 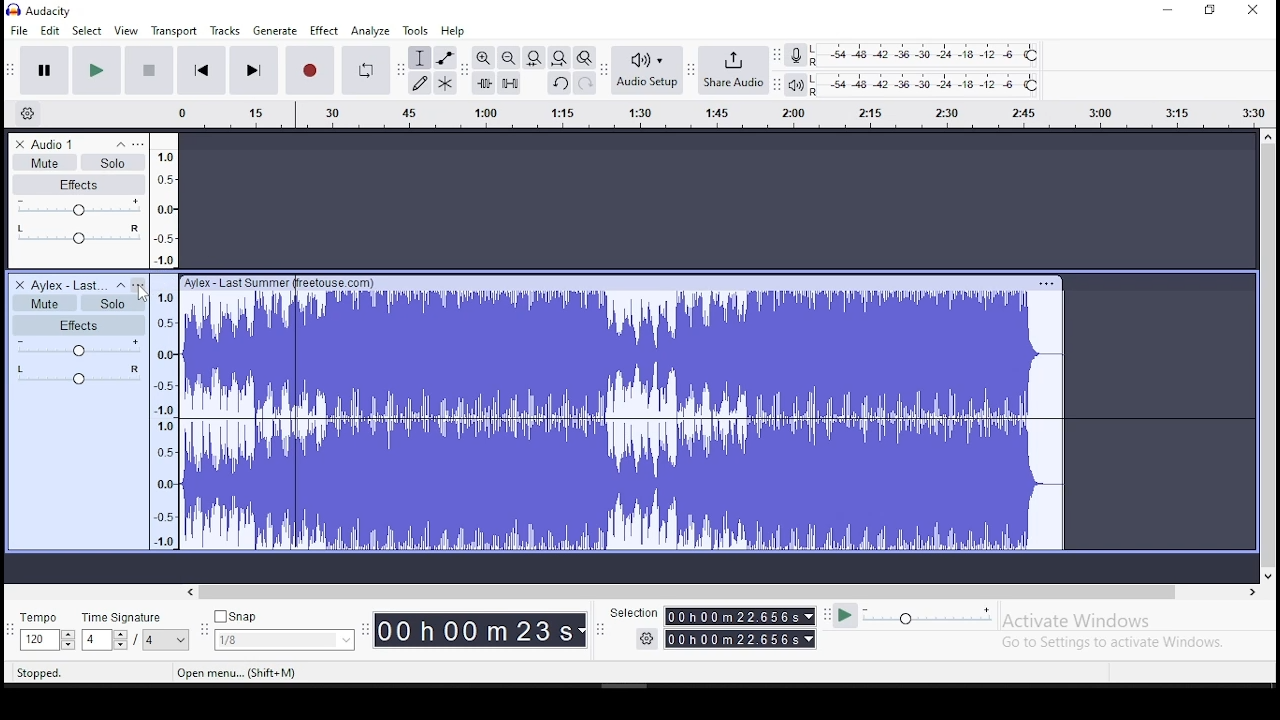 What do you see at coordinates (20, 145) in the screenshot?
I see `delete track` at bounding box center [20, 145].